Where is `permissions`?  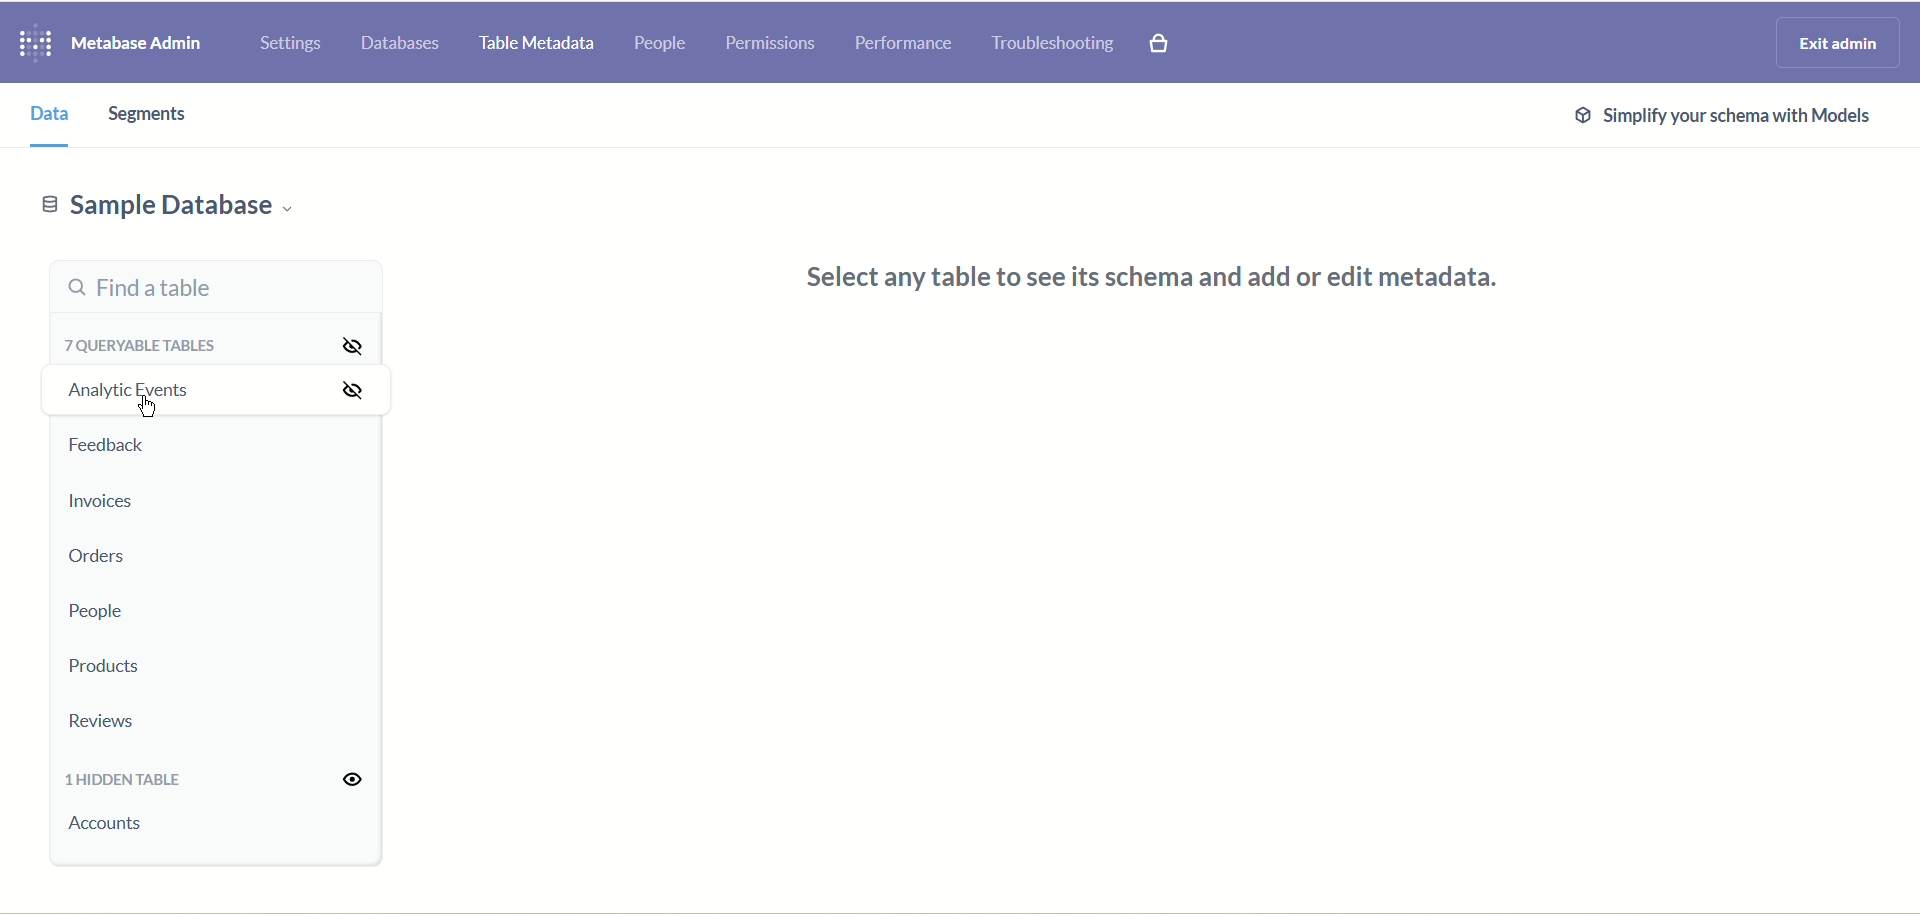
permissions is located at coordinates (772, 44).